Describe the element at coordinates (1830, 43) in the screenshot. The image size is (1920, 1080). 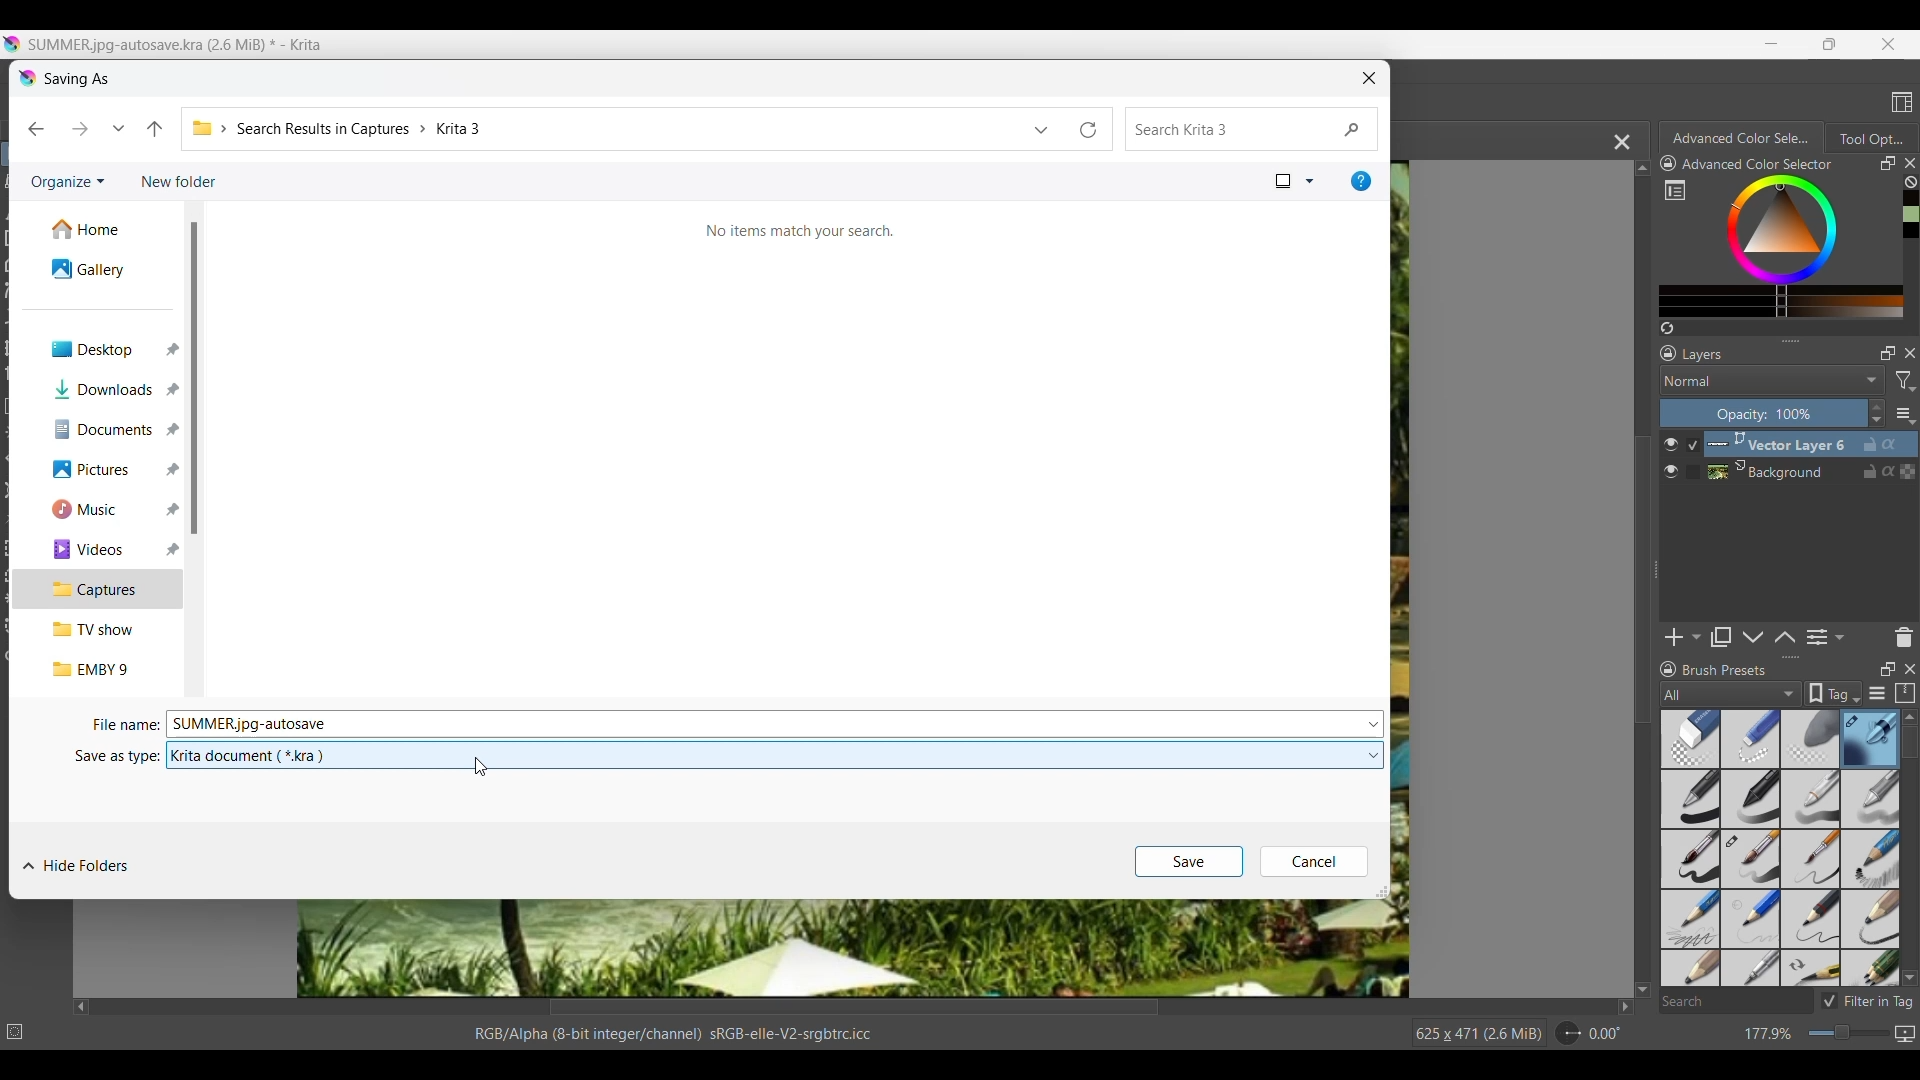
I see `Show interface in a smaller tab` at that location.